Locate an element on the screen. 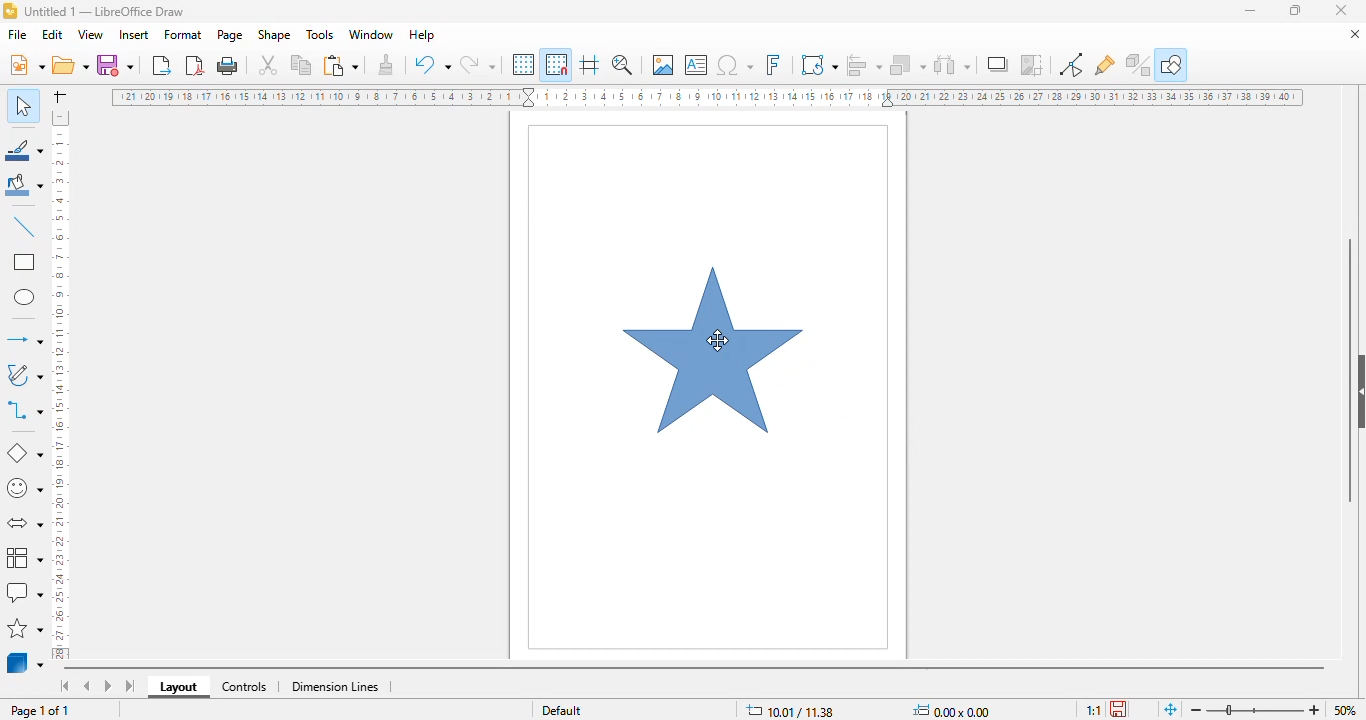 The width and height of the screenshot is (1366, 720). new is located at coordinates (26, 65).